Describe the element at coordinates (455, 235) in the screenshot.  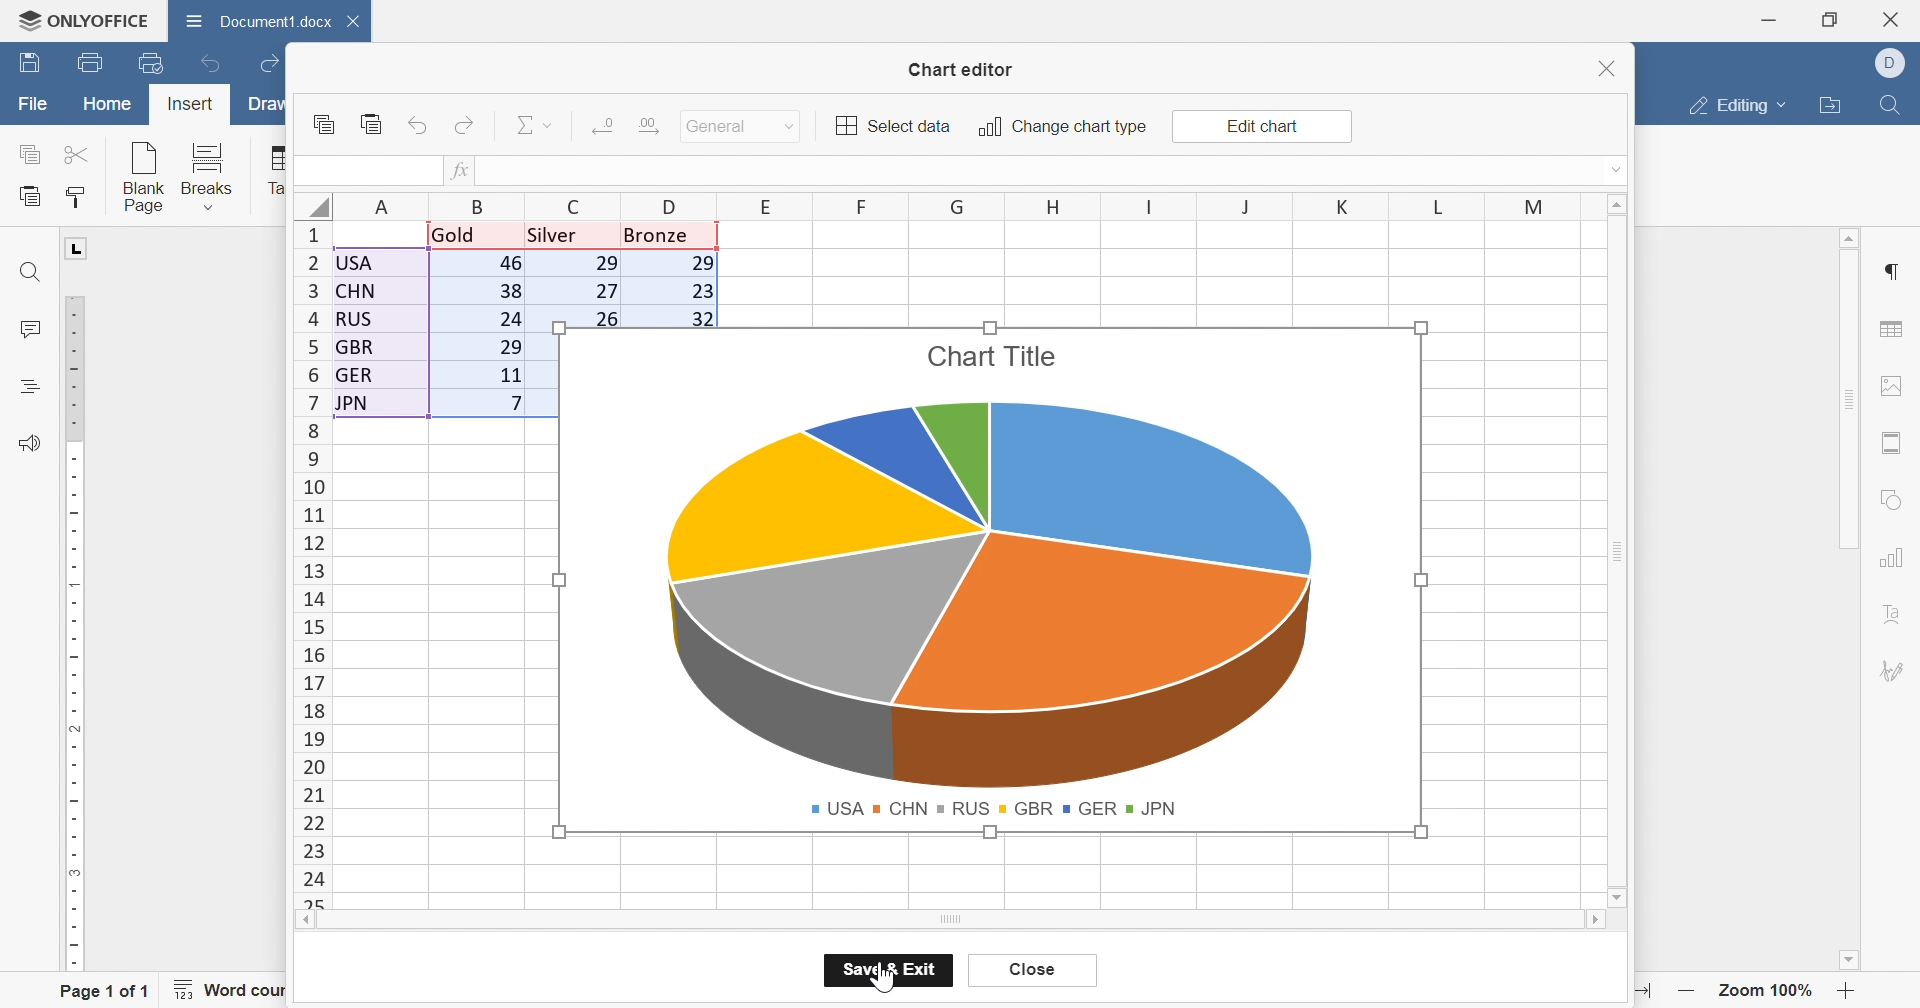
I see `Gold` at that location.